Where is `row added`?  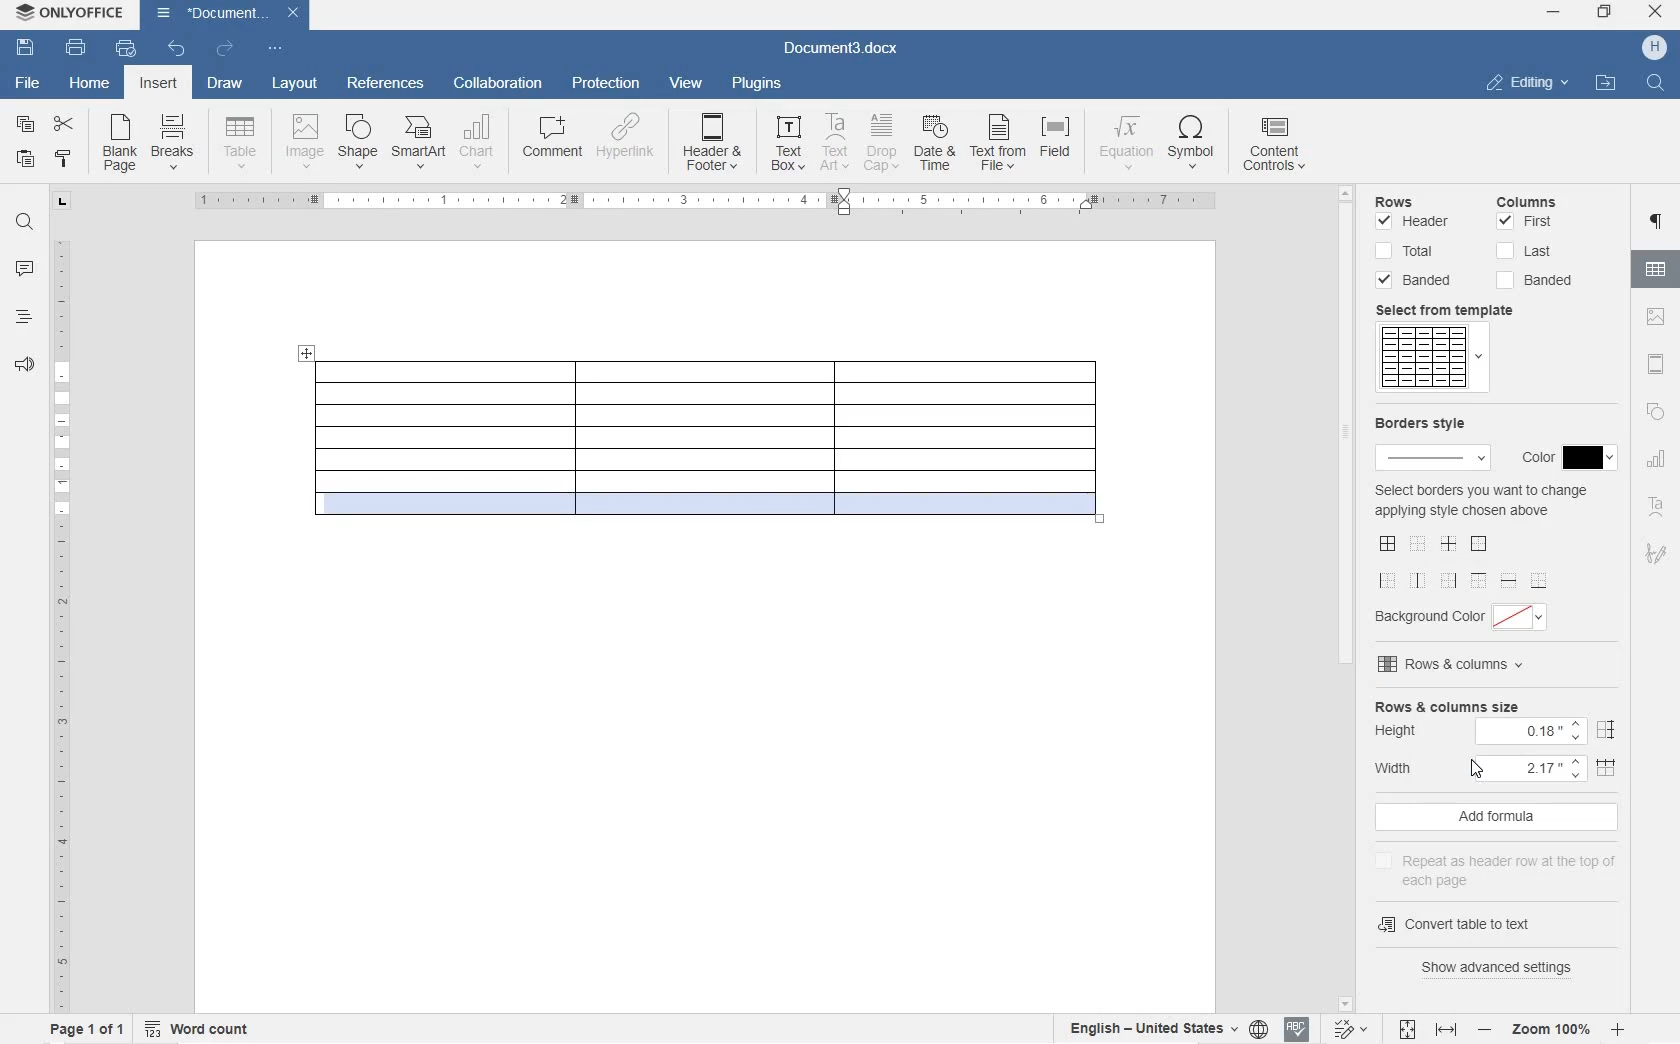
row added is located at coordinates (702, 518).